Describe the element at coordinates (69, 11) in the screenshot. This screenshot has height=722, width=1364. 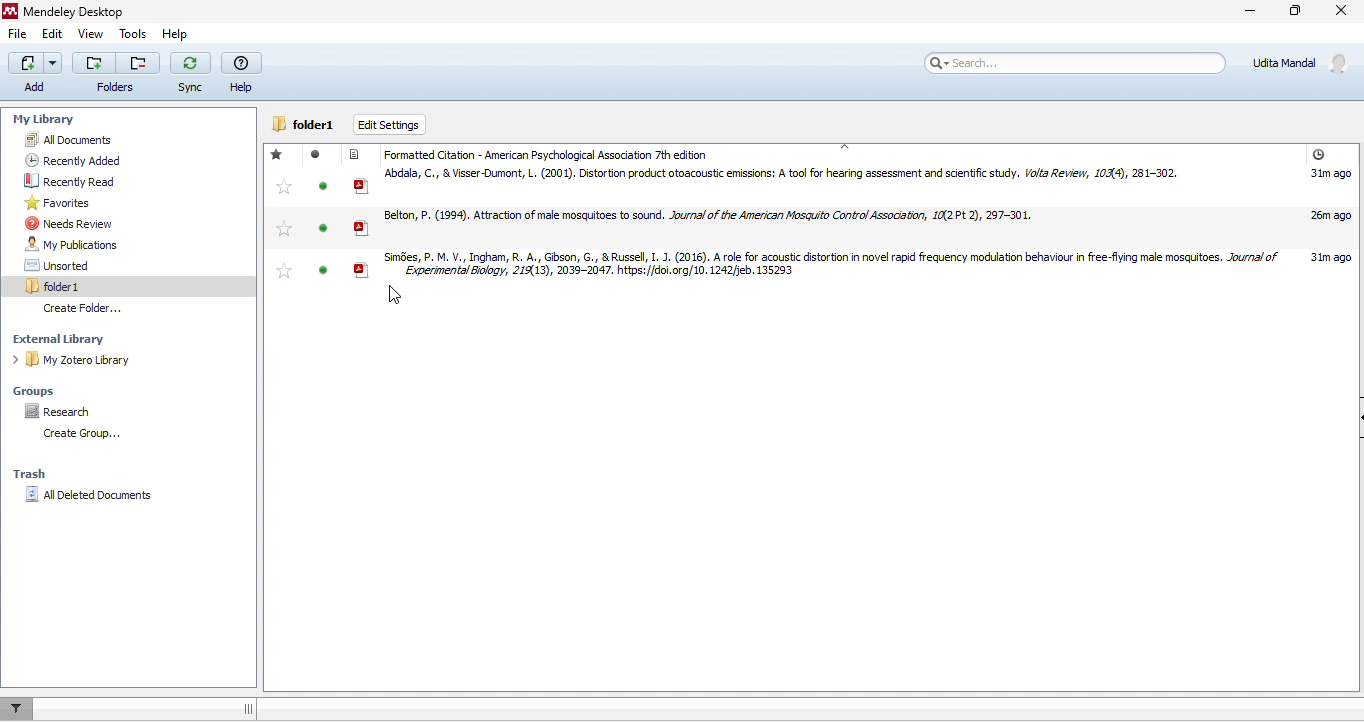
I see `Mendeley Desktop` at that location.